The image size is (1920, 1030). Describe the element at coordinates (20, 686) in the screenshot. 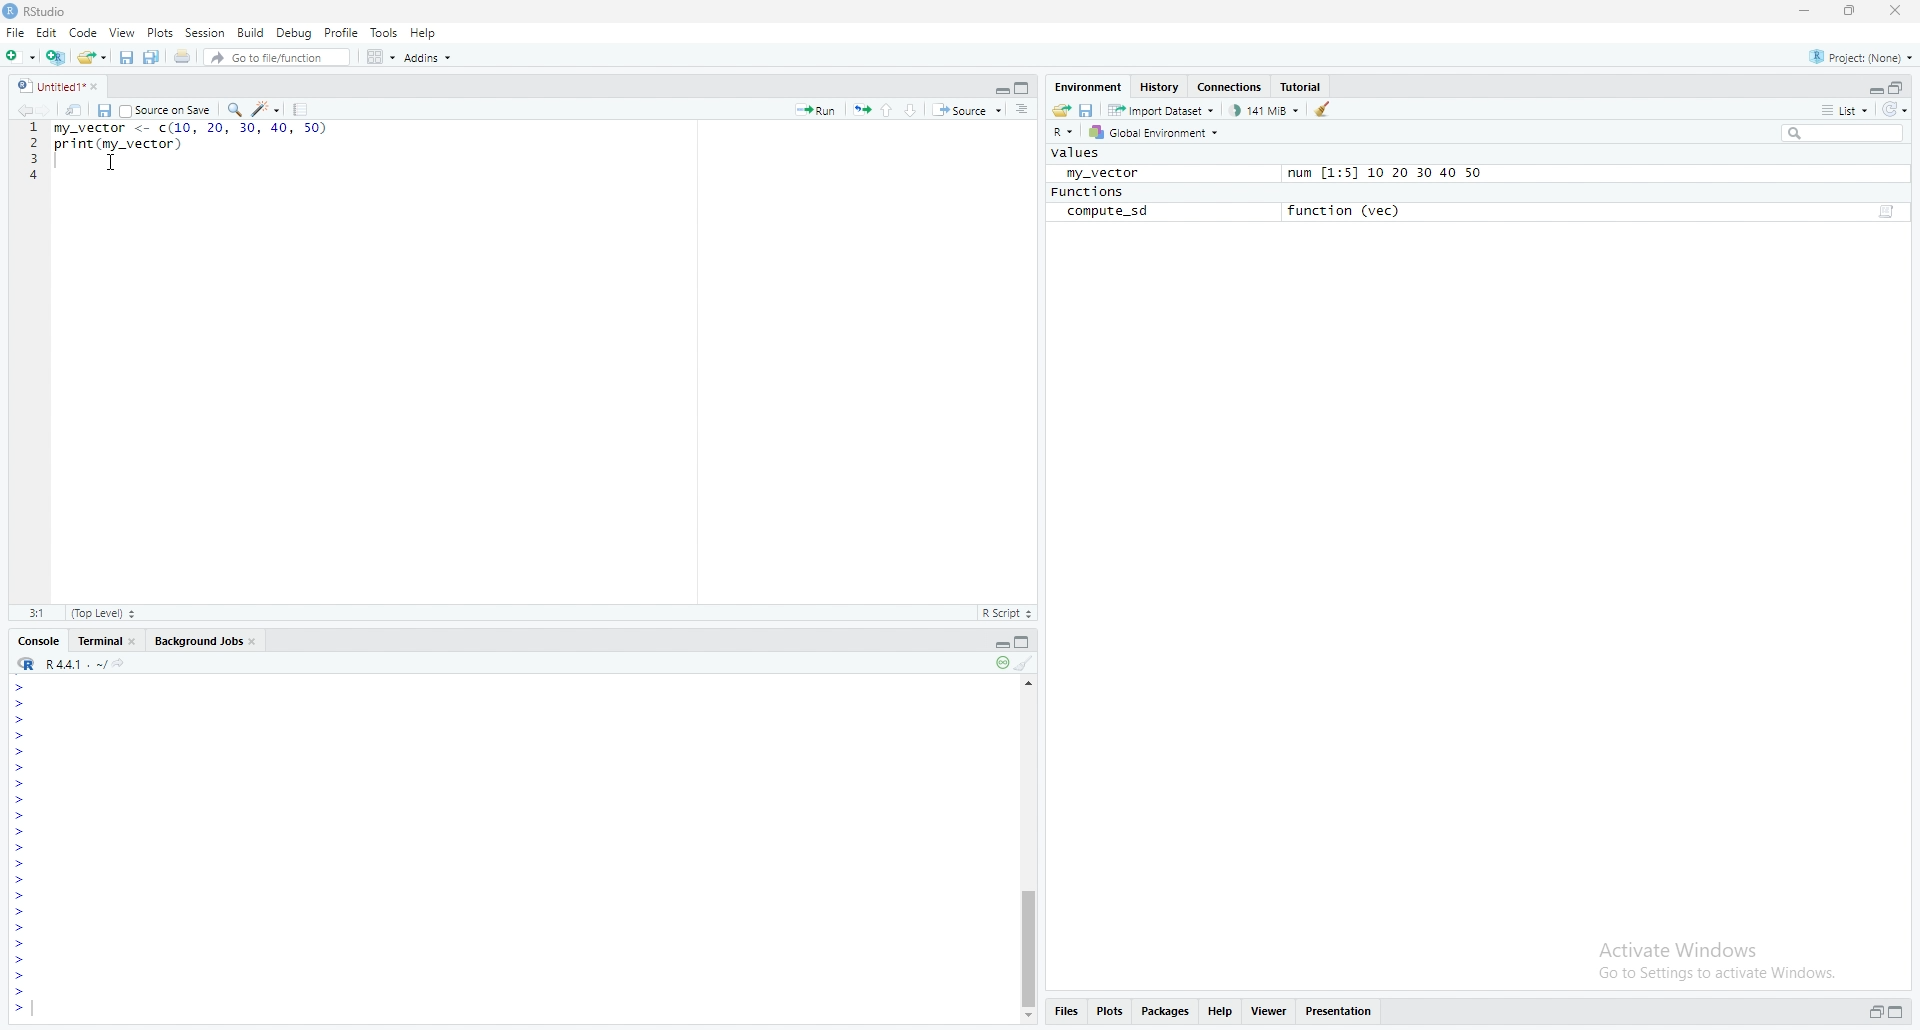

I see `Prompt cursor` at that location.